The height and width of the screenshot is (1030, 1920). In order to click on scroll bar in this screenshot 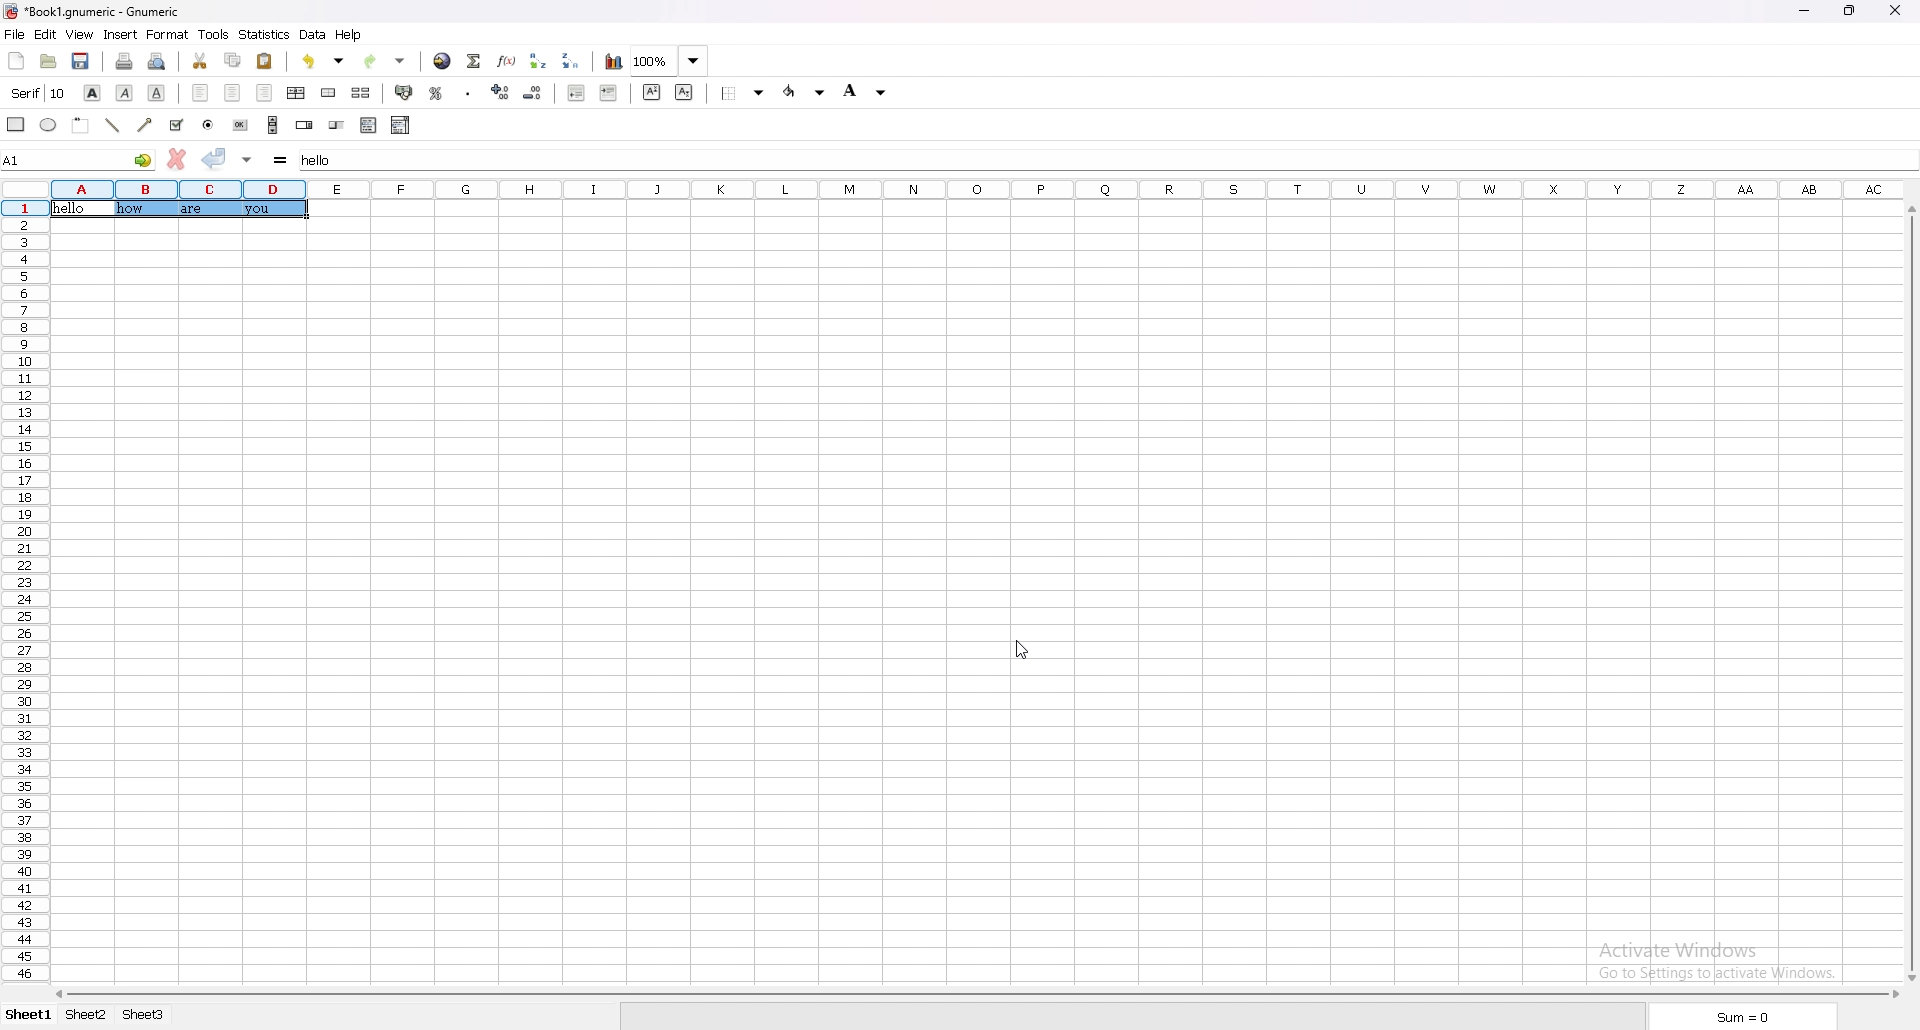, I will do `click(1910, 592)`.